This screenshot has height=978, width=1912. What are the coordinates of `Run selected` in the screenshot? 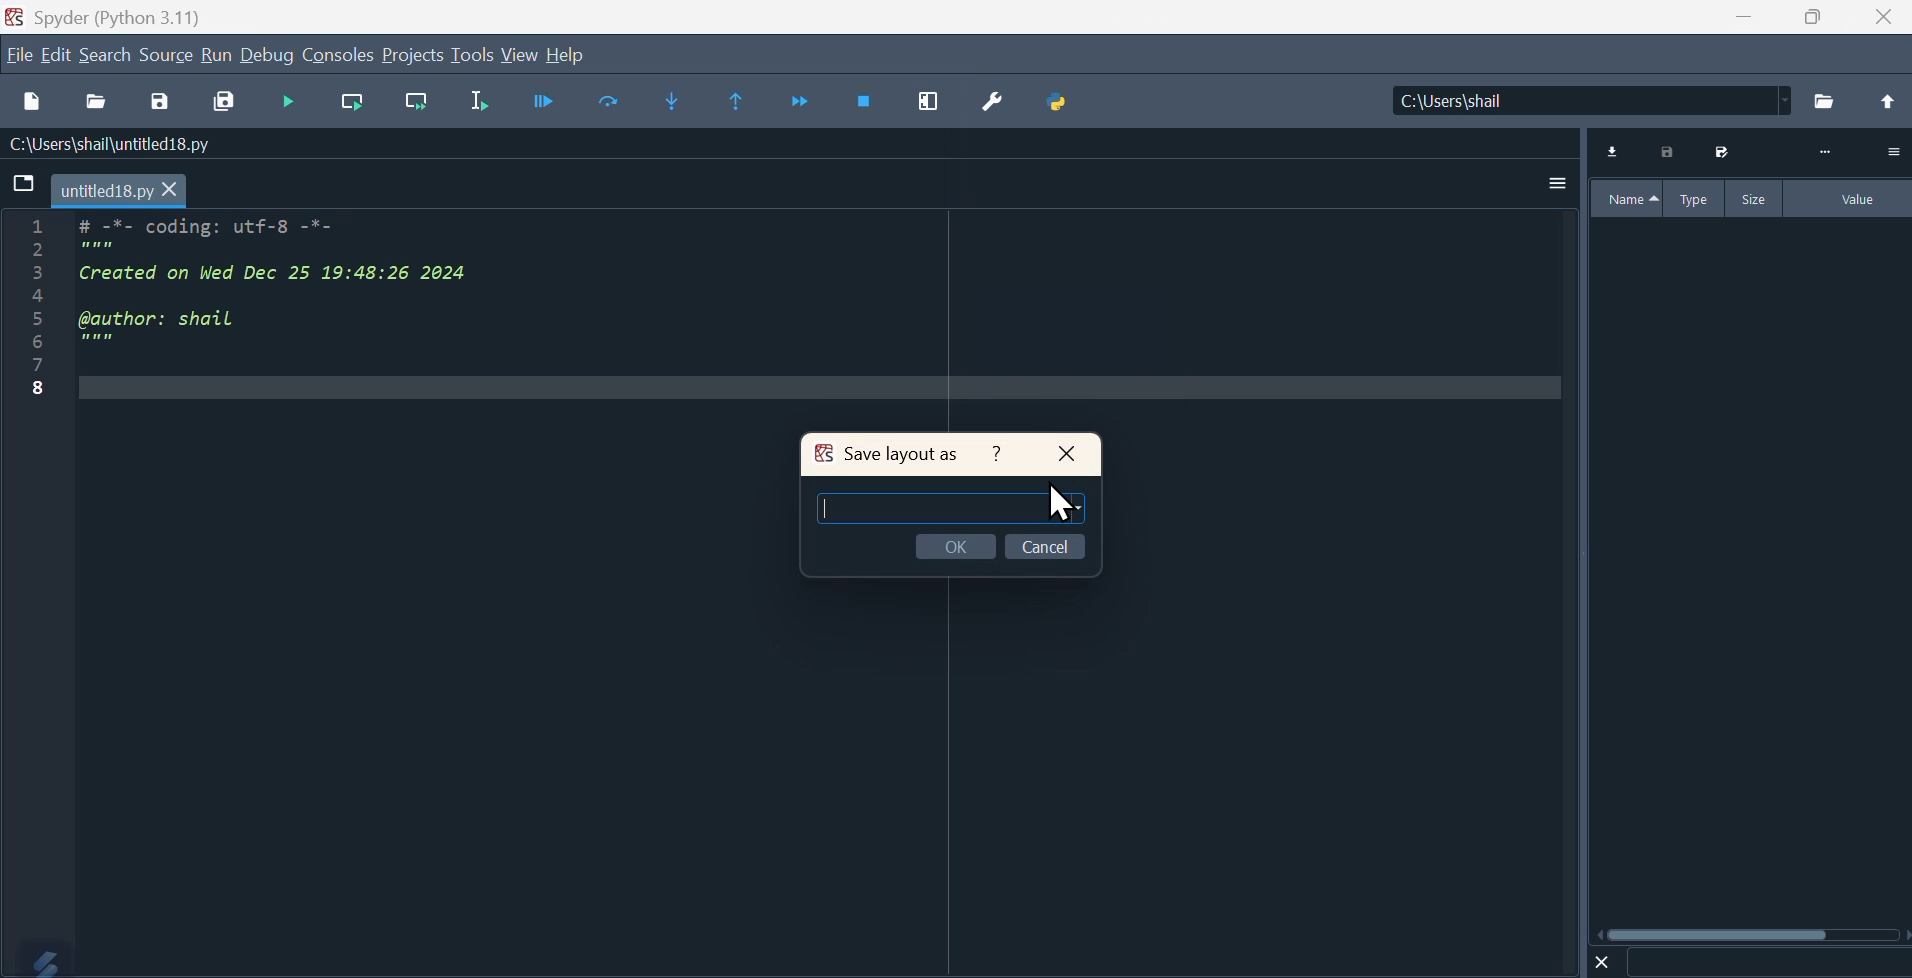 It's located at (479, 102).